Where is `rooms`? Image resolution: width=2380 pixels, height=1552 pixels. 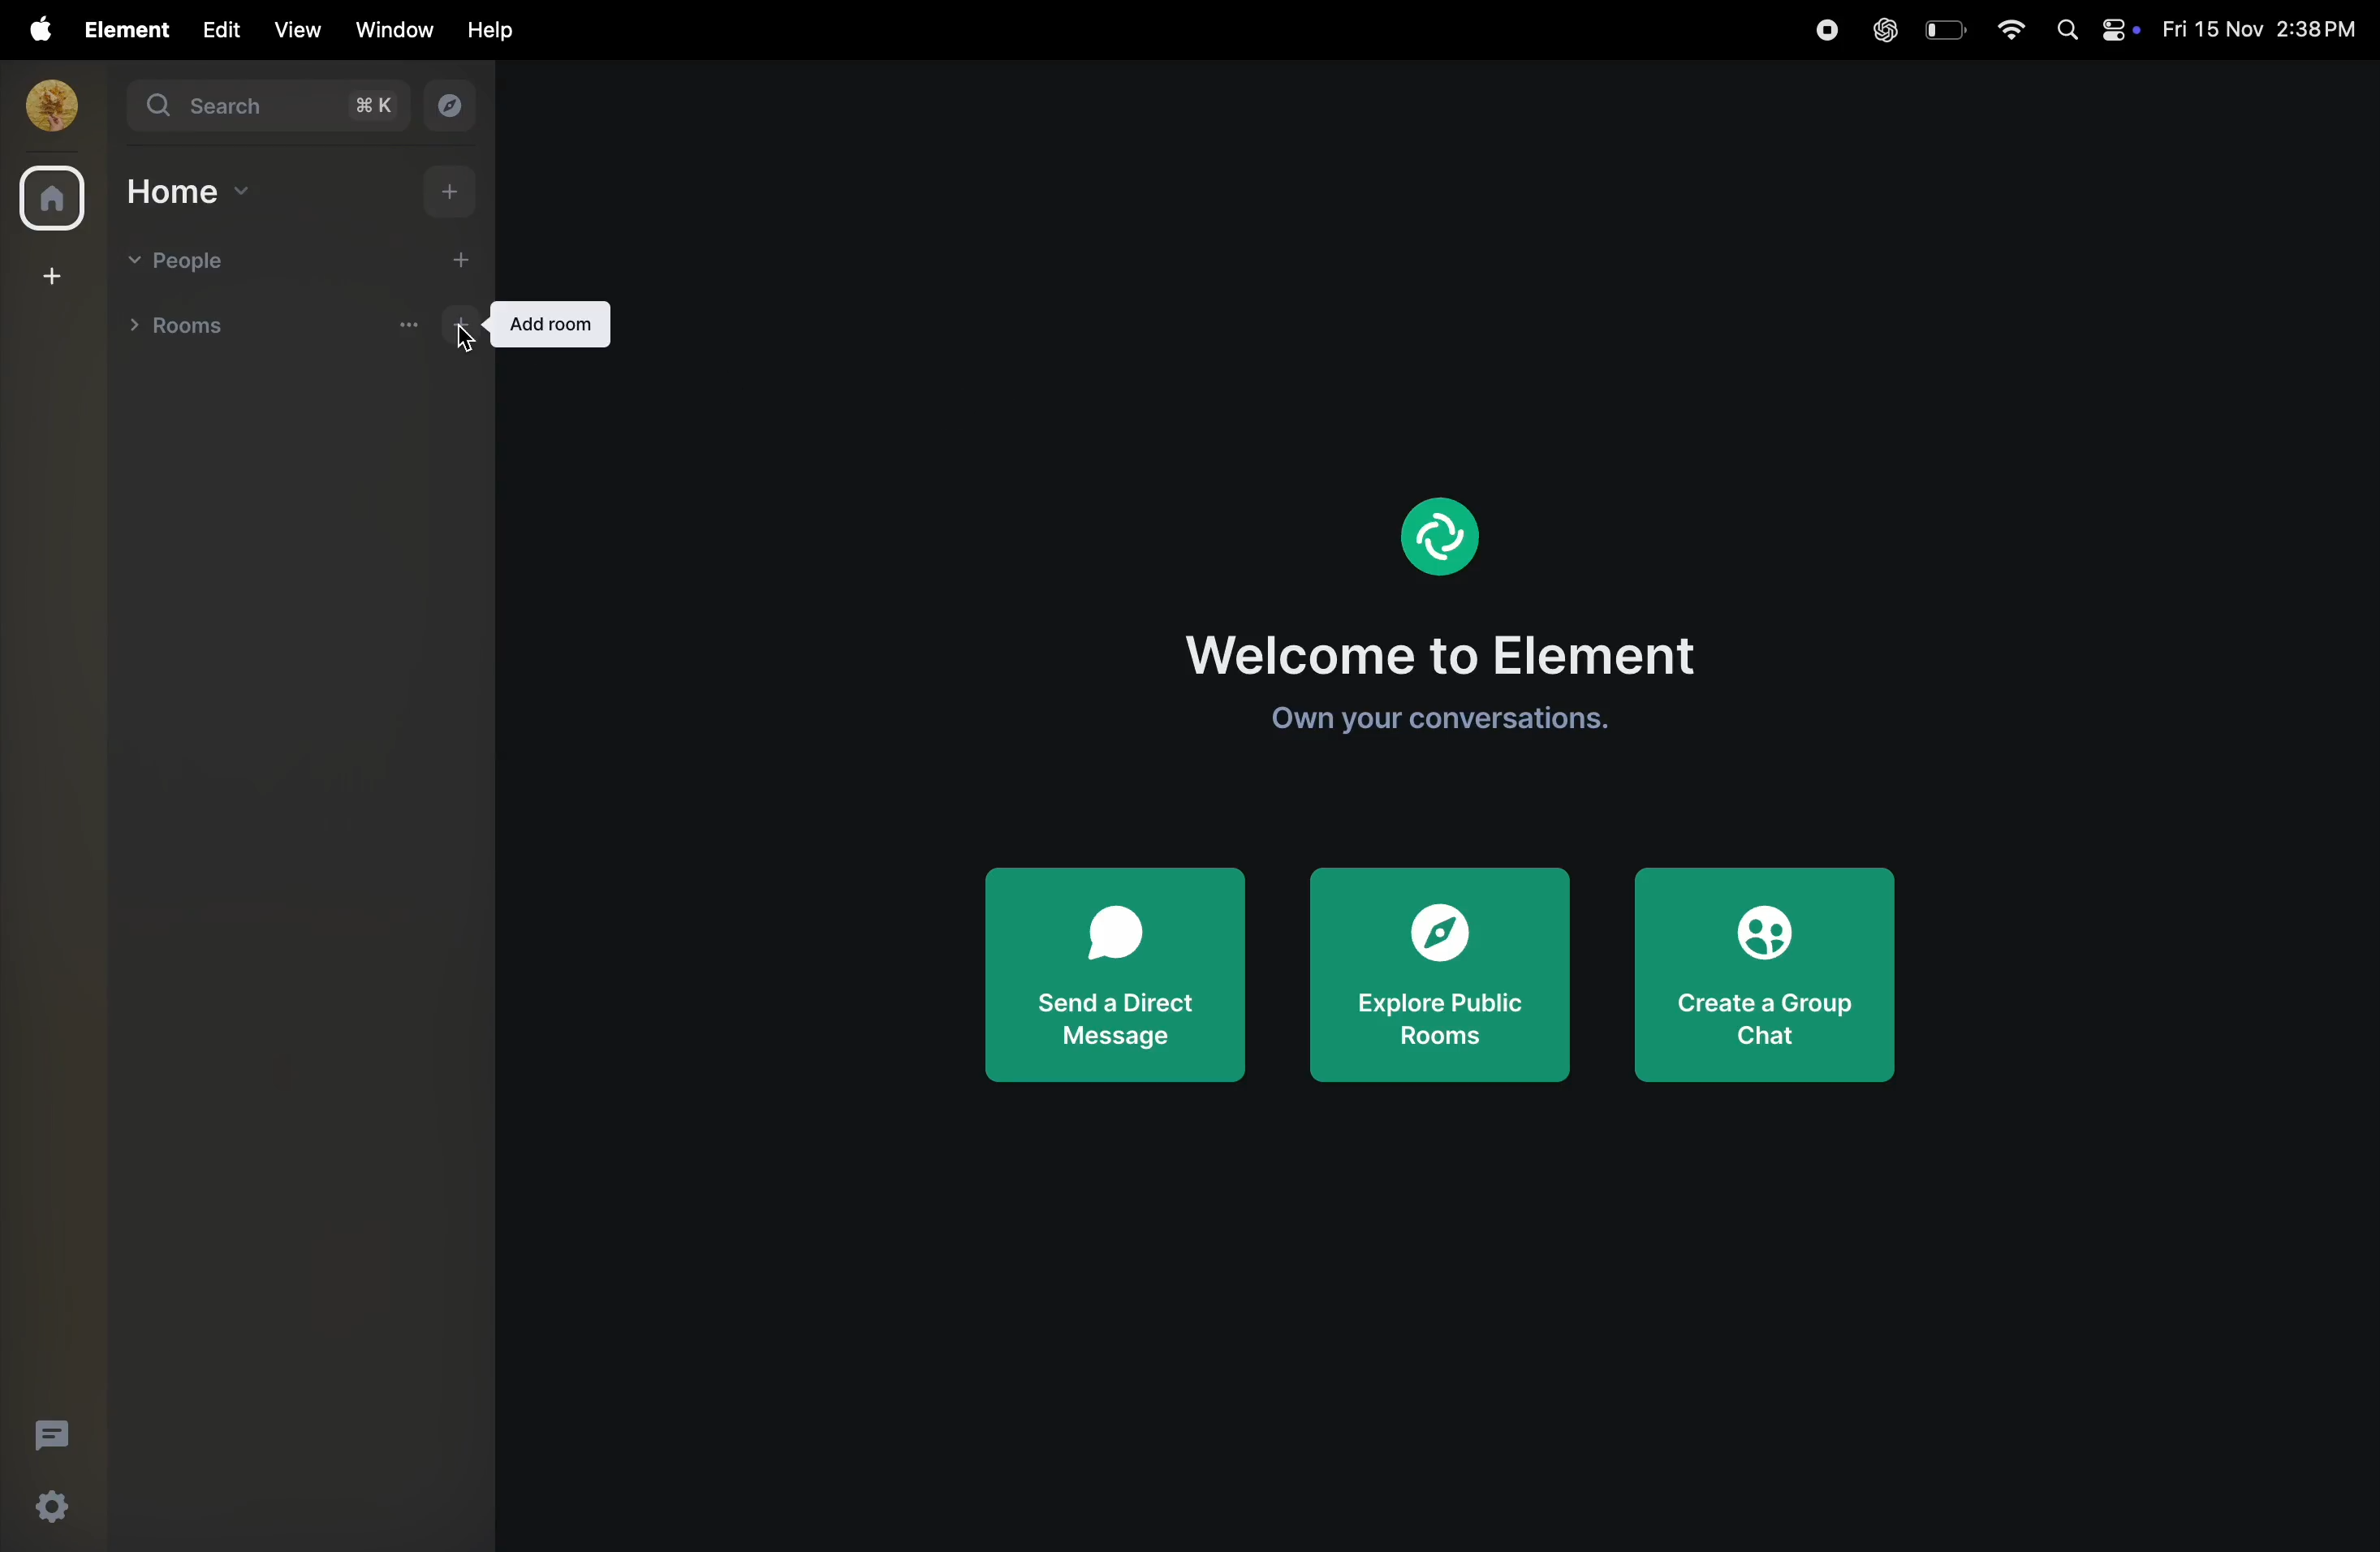 rooms is located at coordinates (186, 323).